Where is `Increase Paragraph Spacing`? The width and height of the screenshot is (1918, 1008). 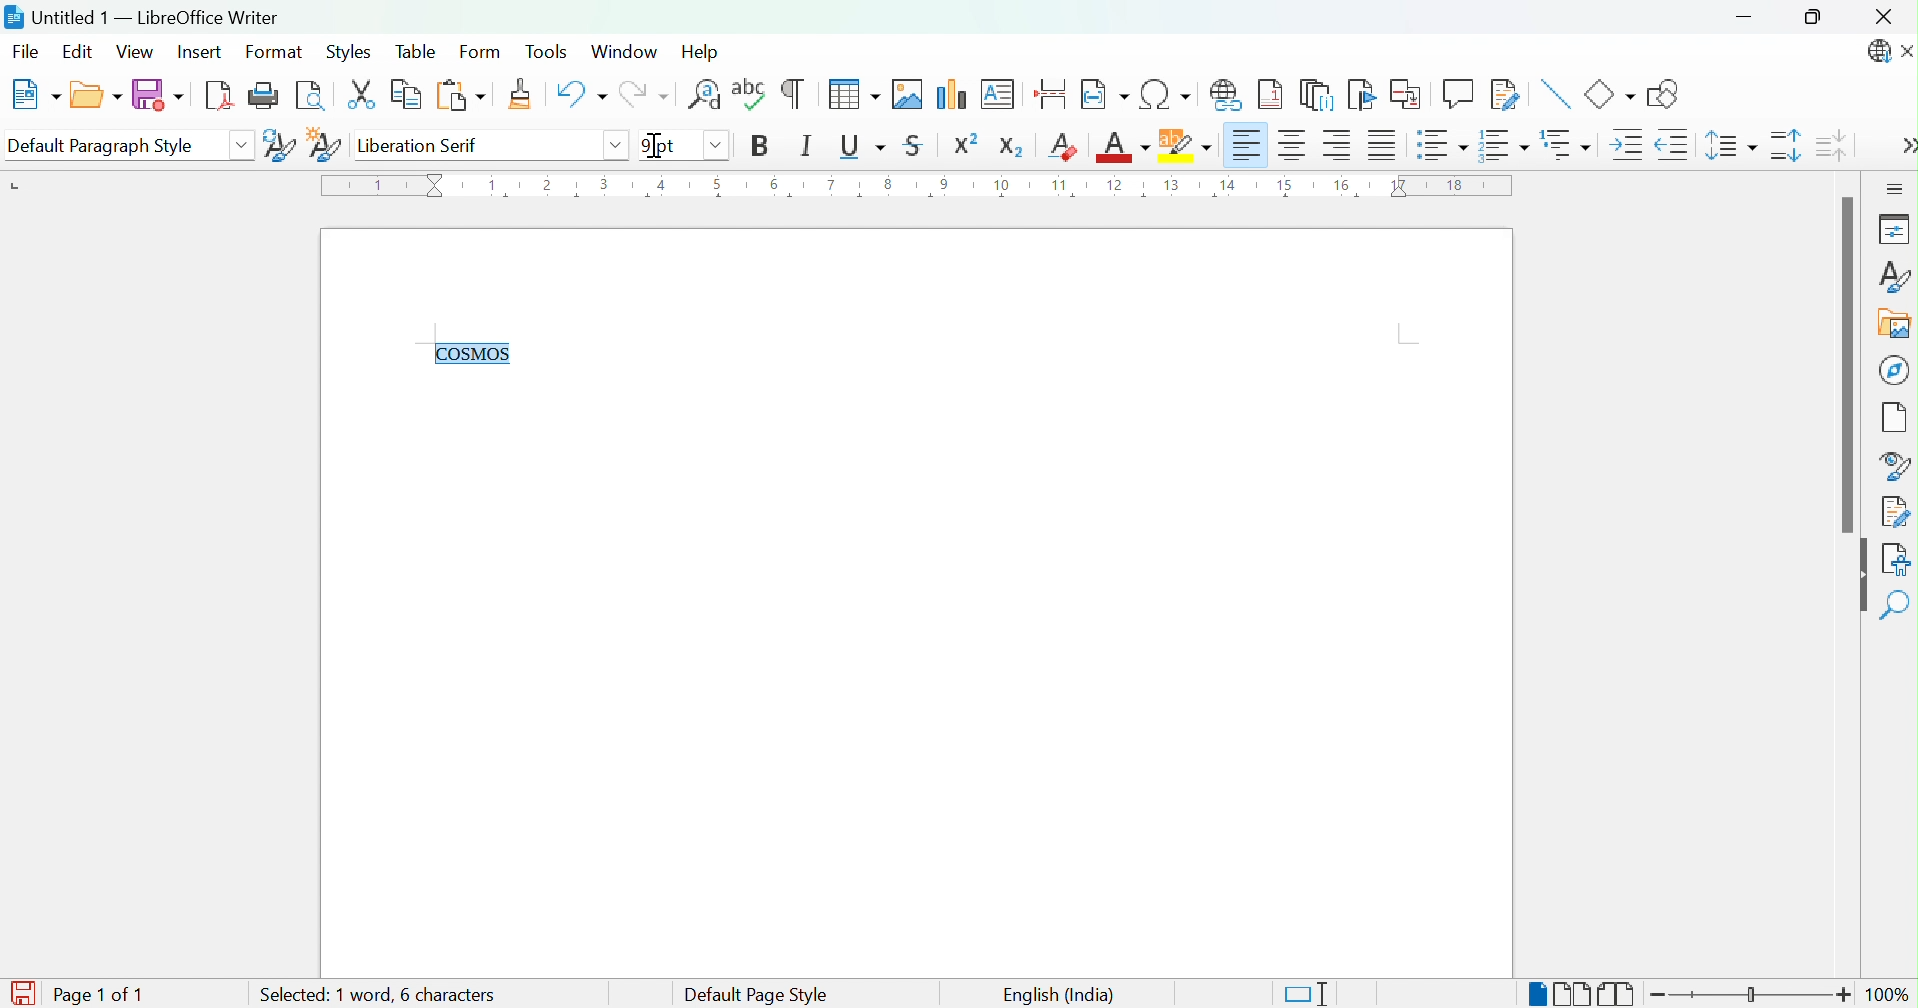
Increase Paragraph Spacing is located at coordinates (1786, 147).